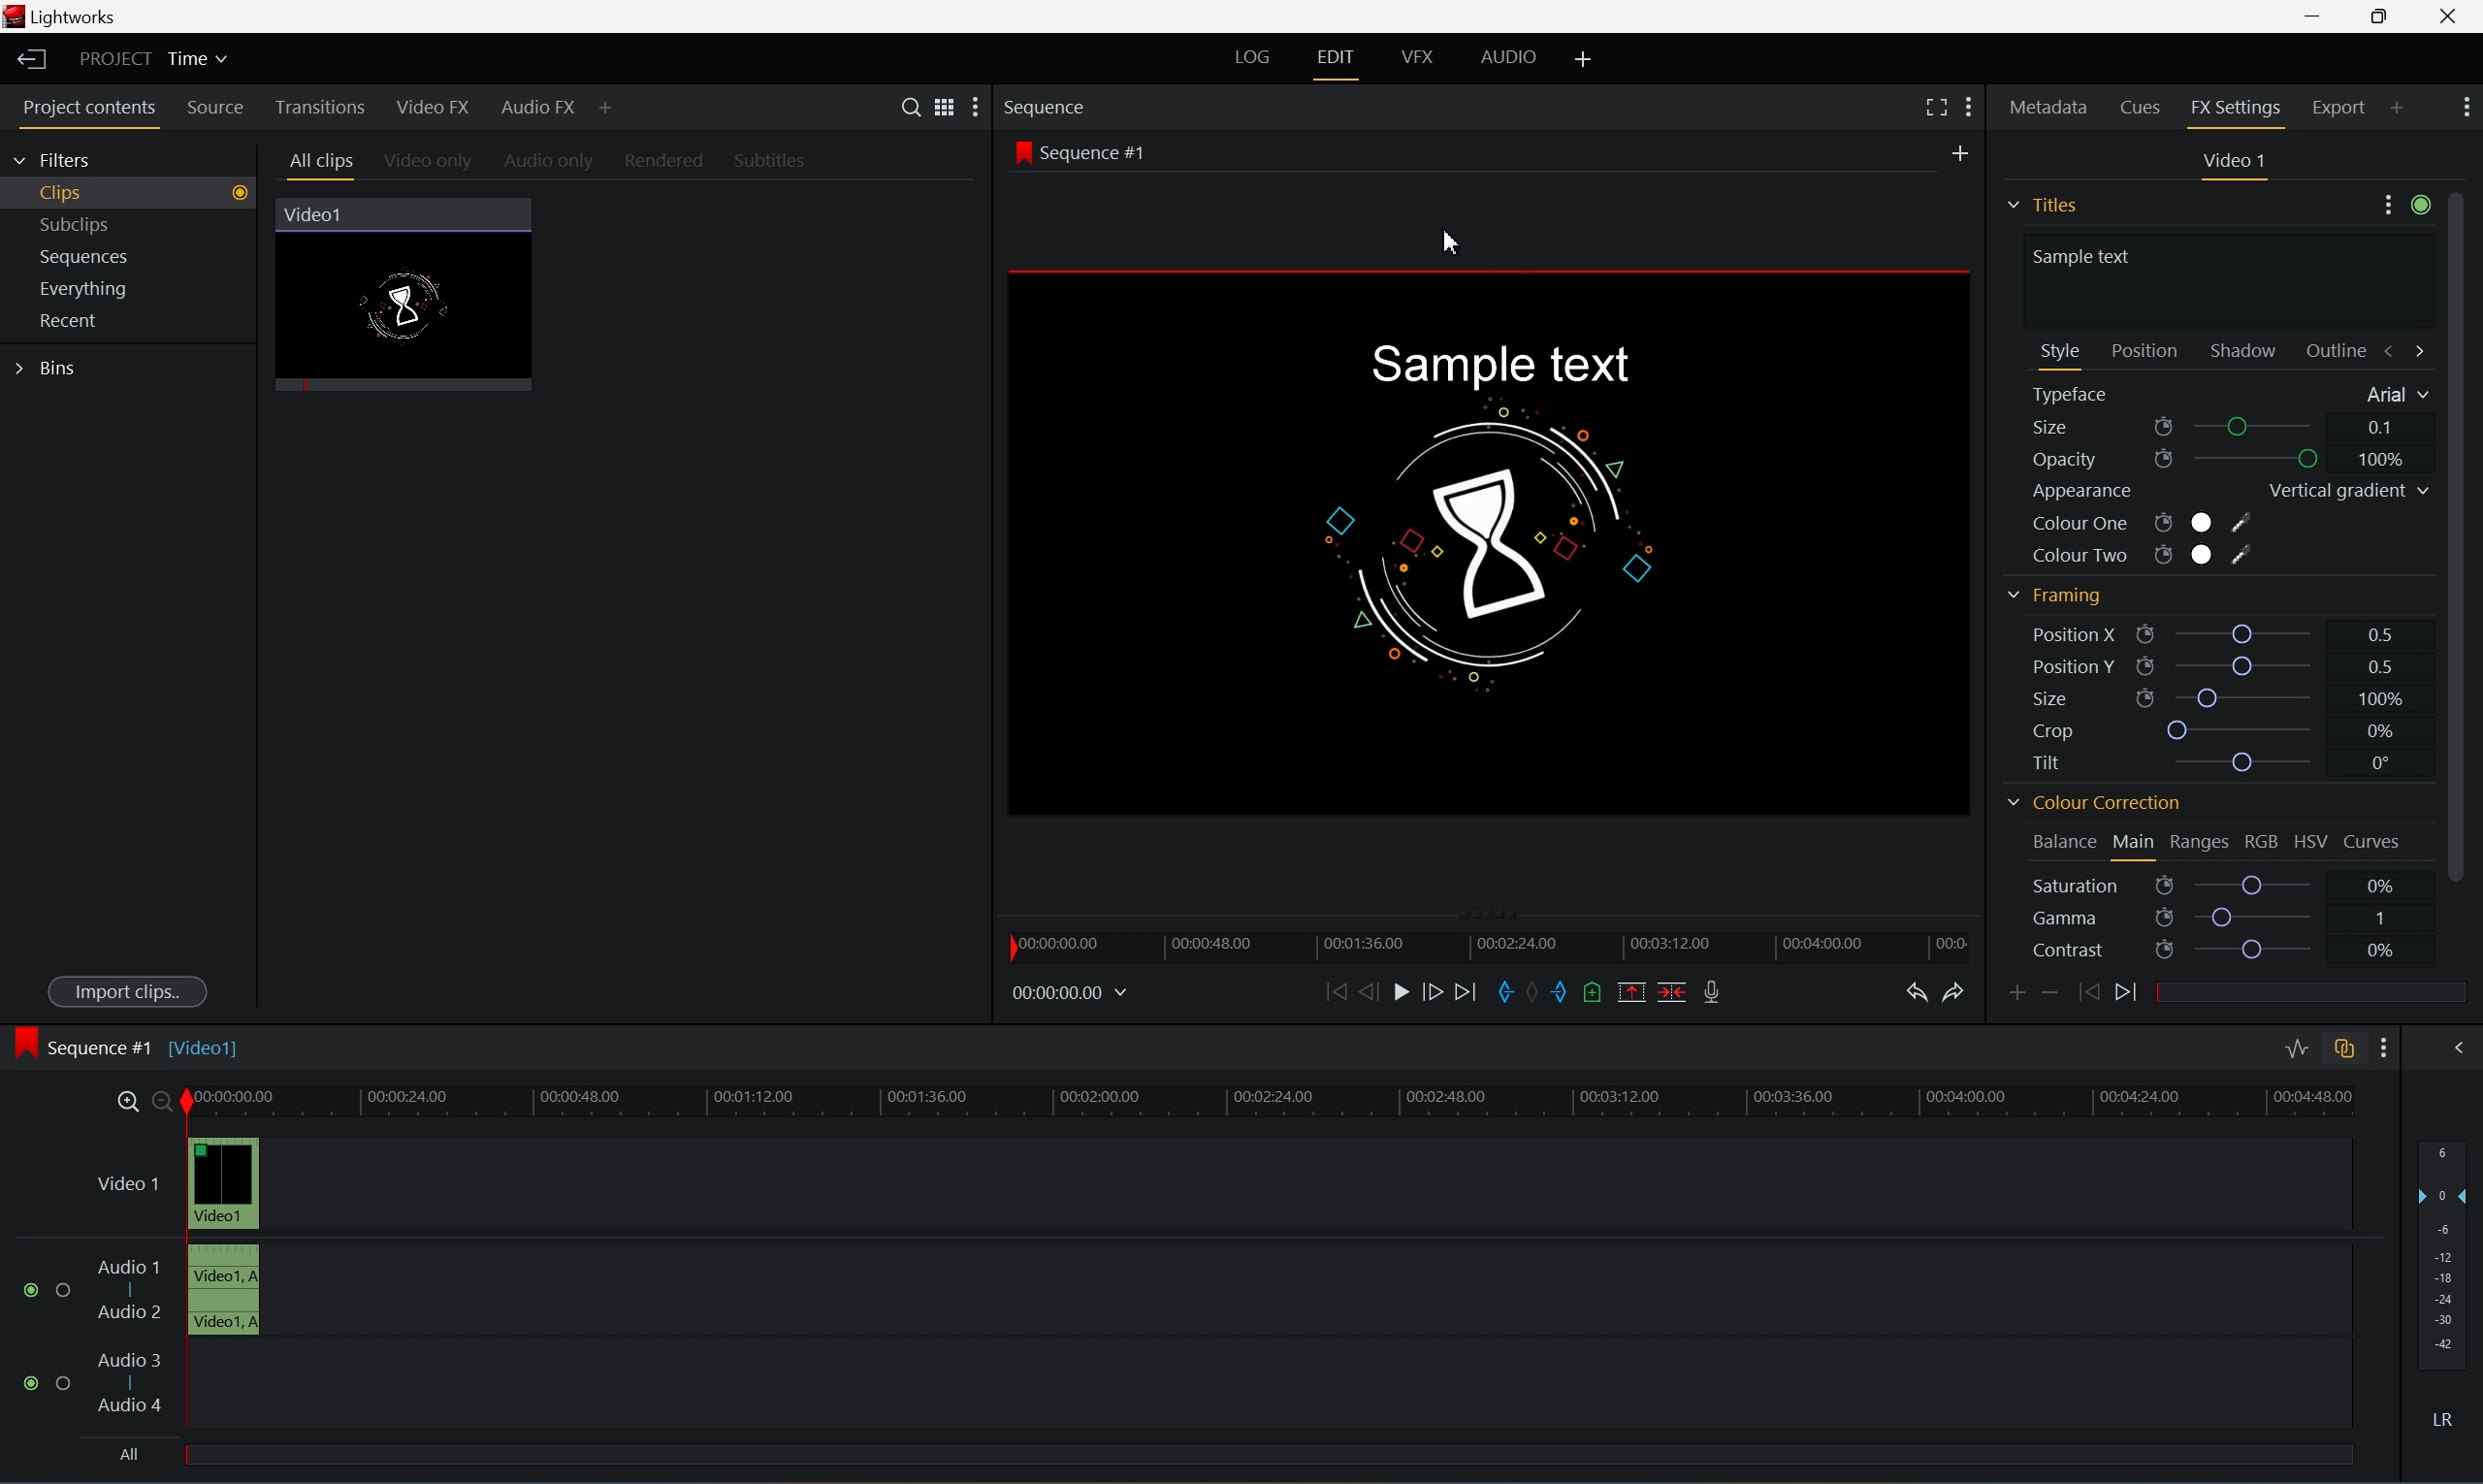 The image size is (2483, 1484). I want to click on 0.5, so click(2382, 632).